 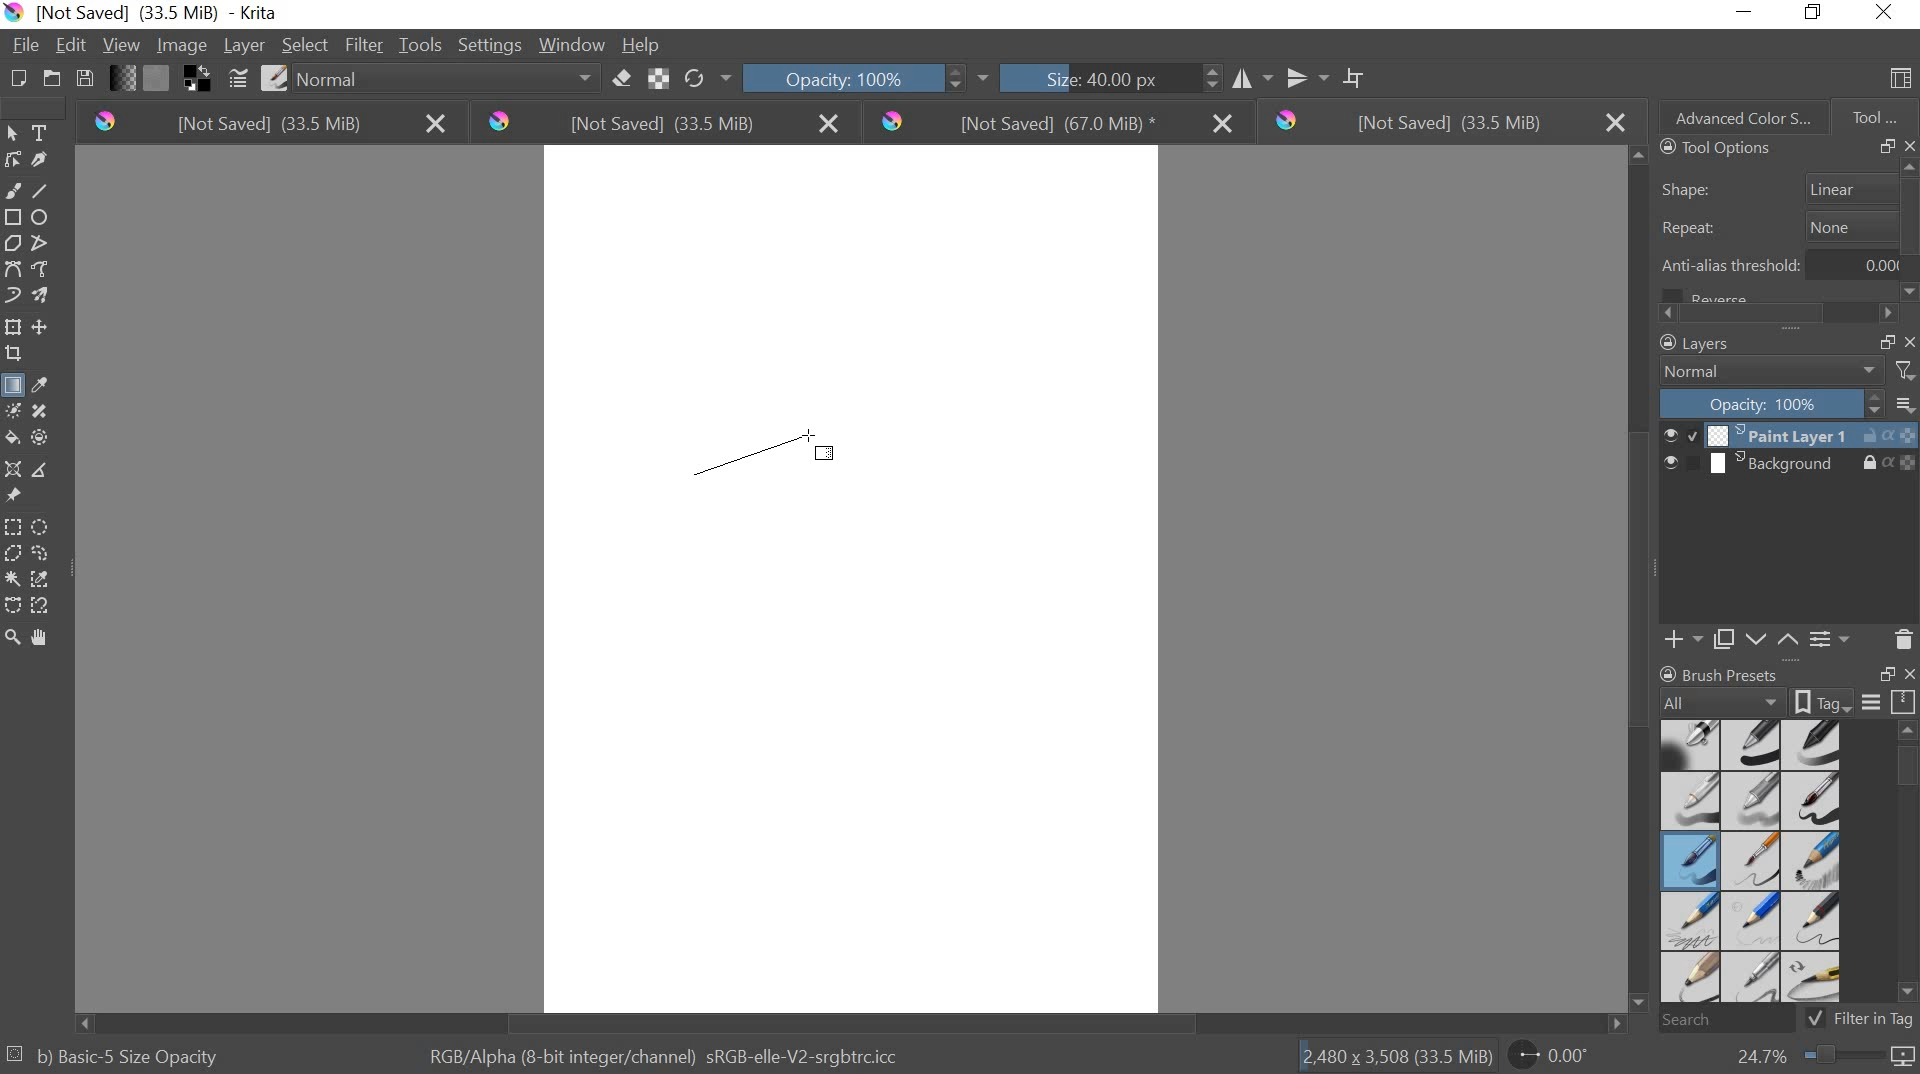 I want to click on calligraphic tool, so click(x=44, y=160).